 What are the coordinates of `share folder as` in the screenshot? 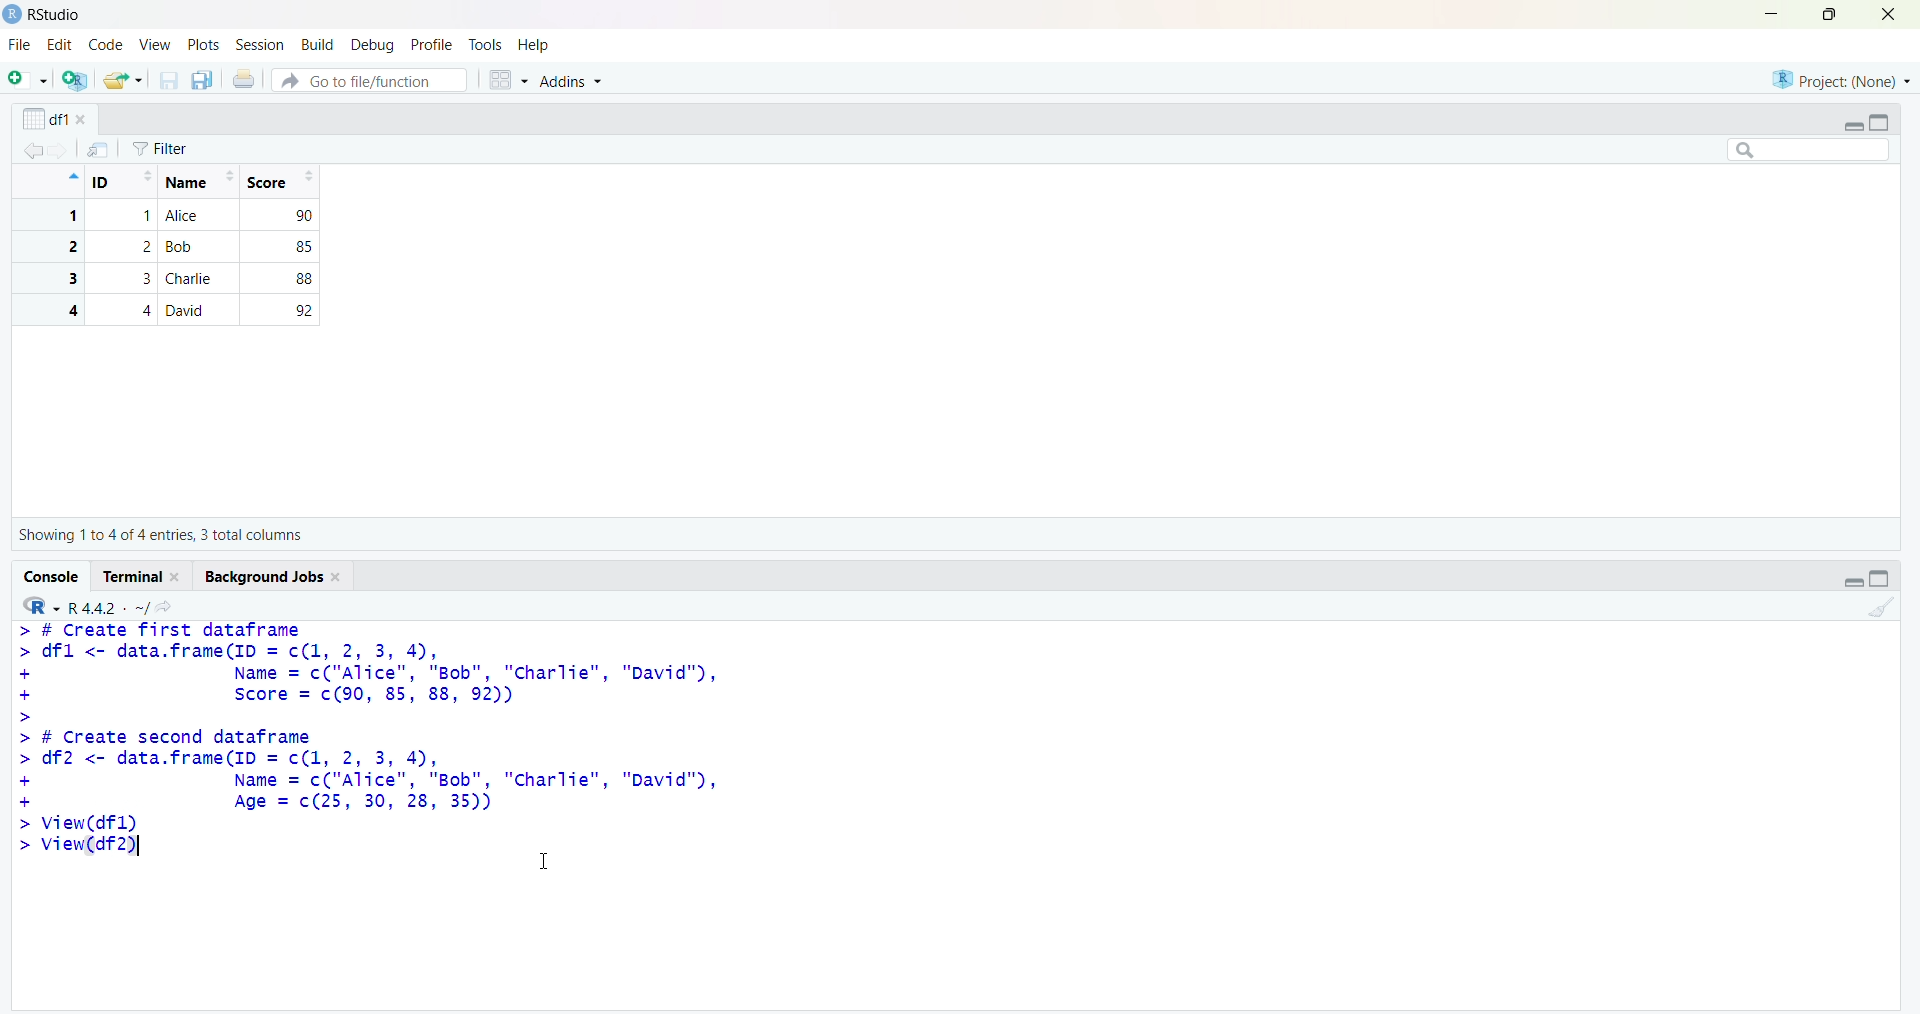 It's located at (124, 80).